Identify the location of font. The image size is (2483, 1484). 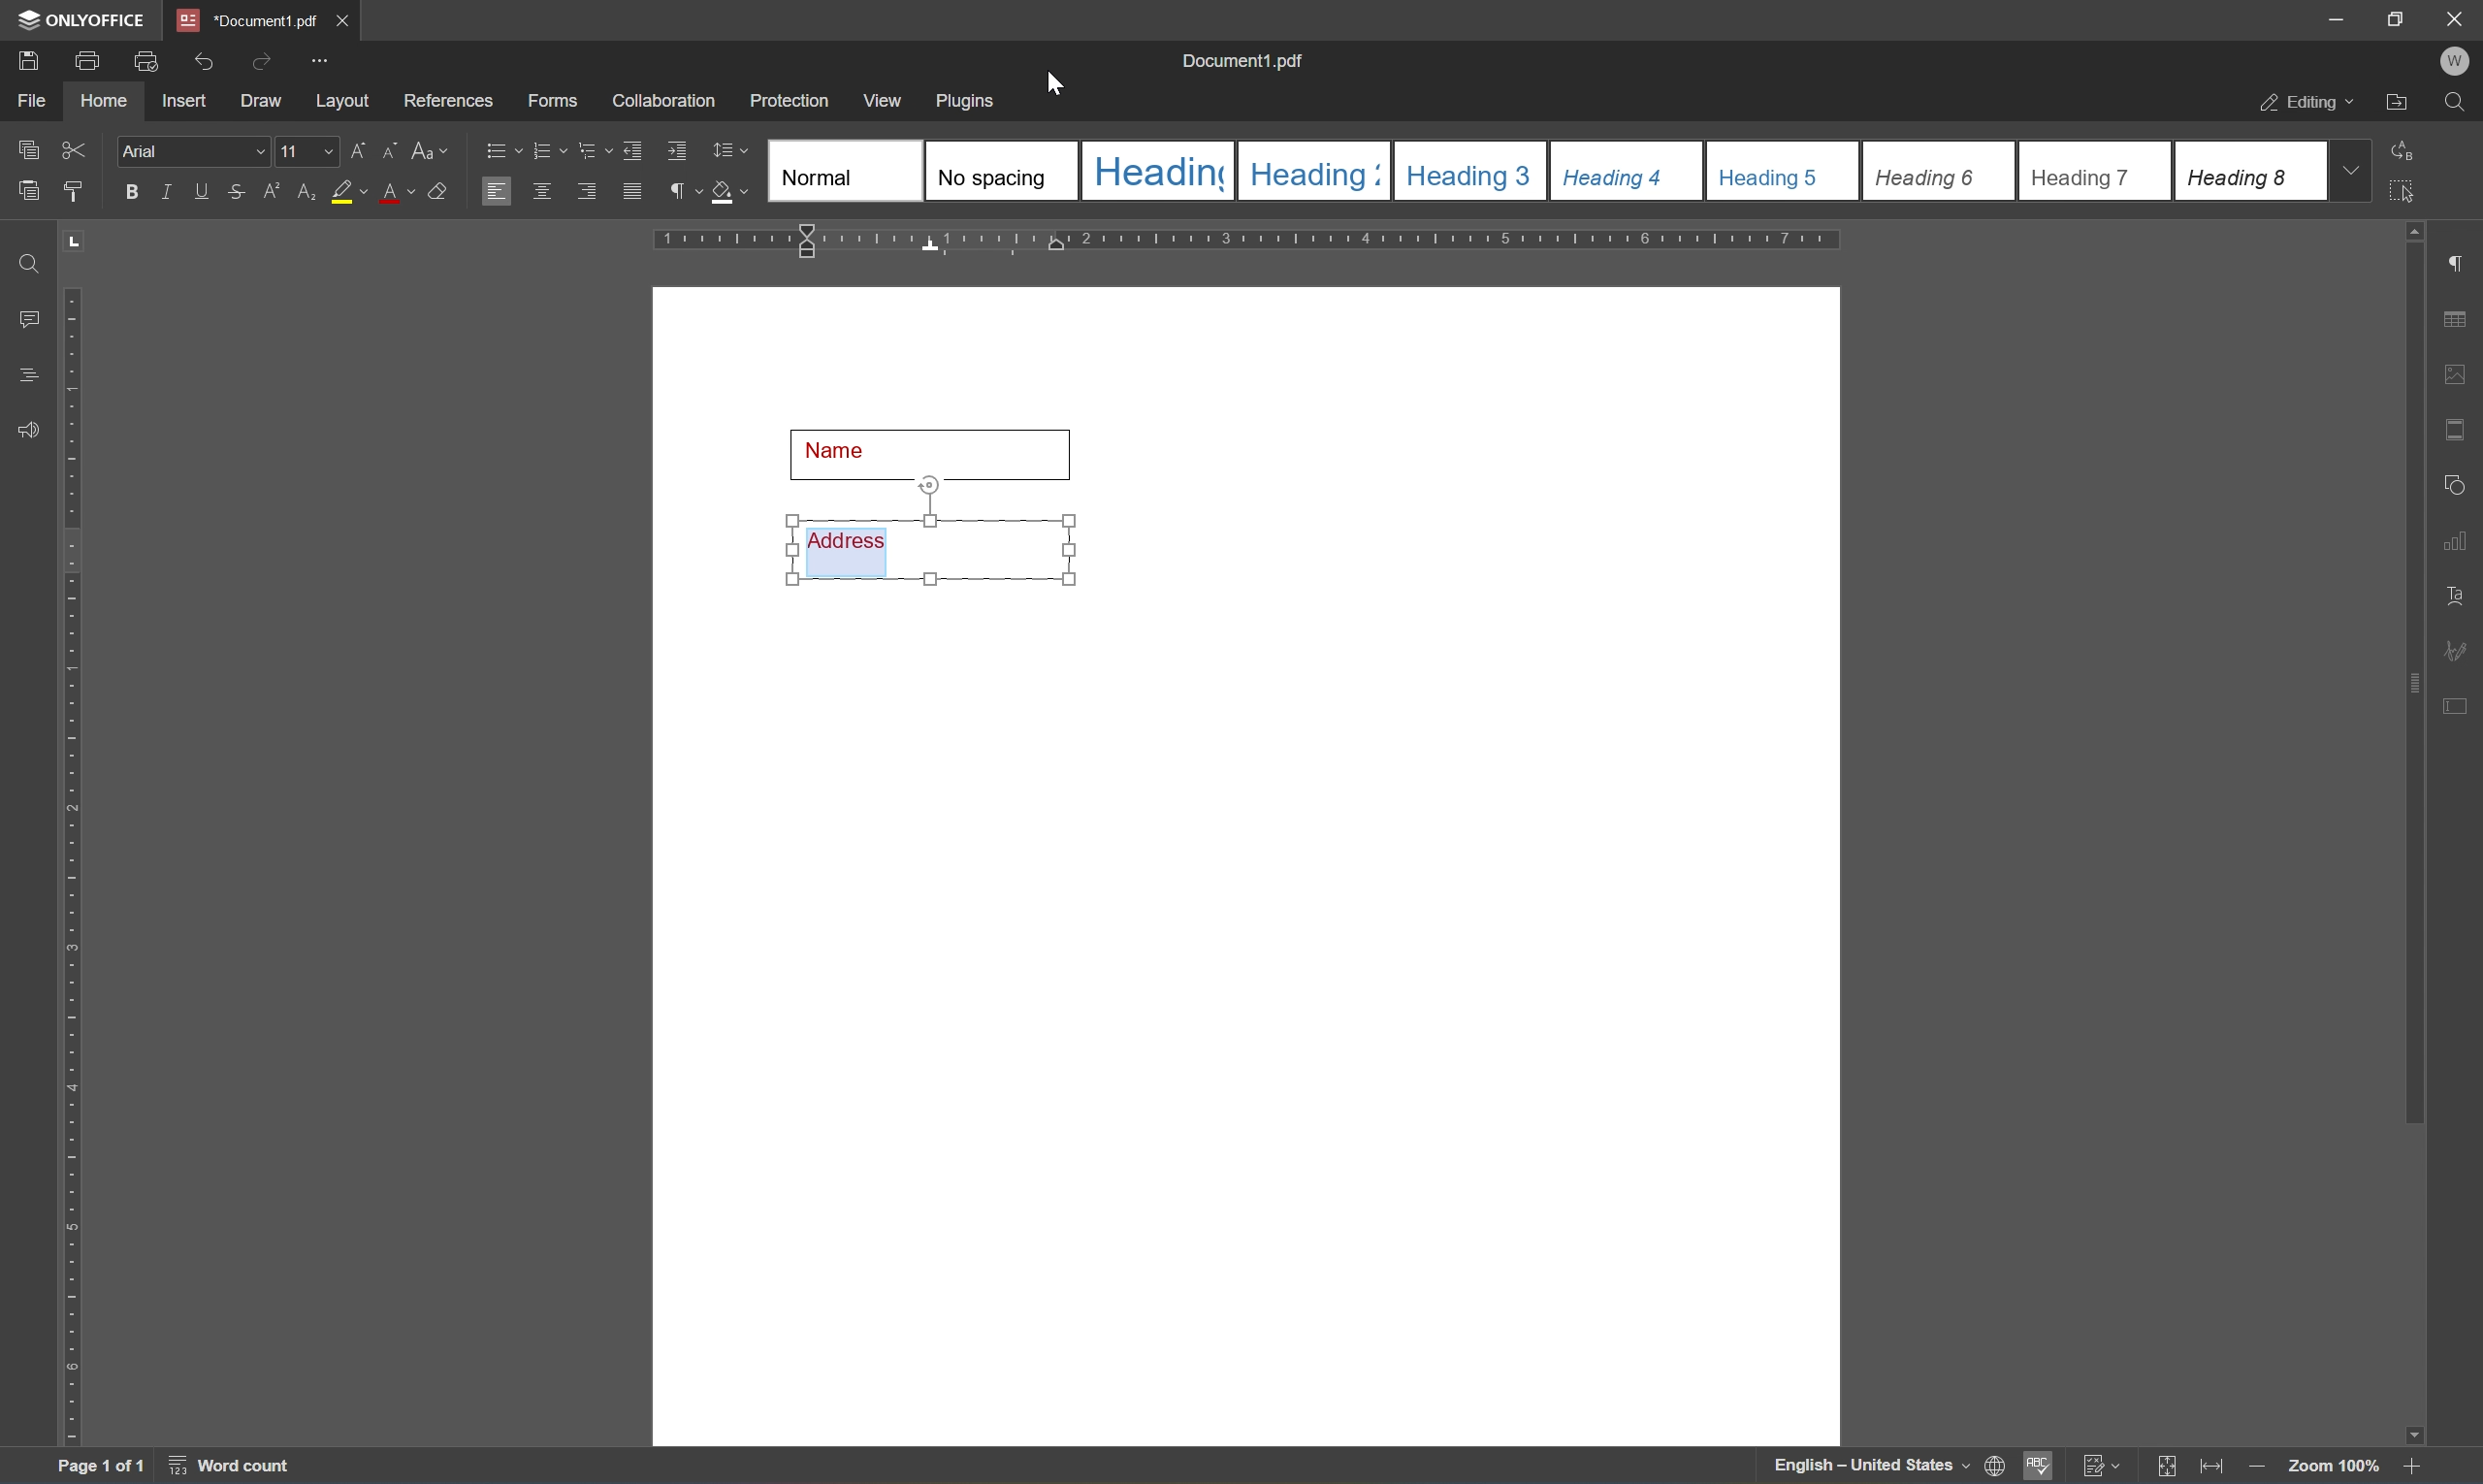
(194, 152).